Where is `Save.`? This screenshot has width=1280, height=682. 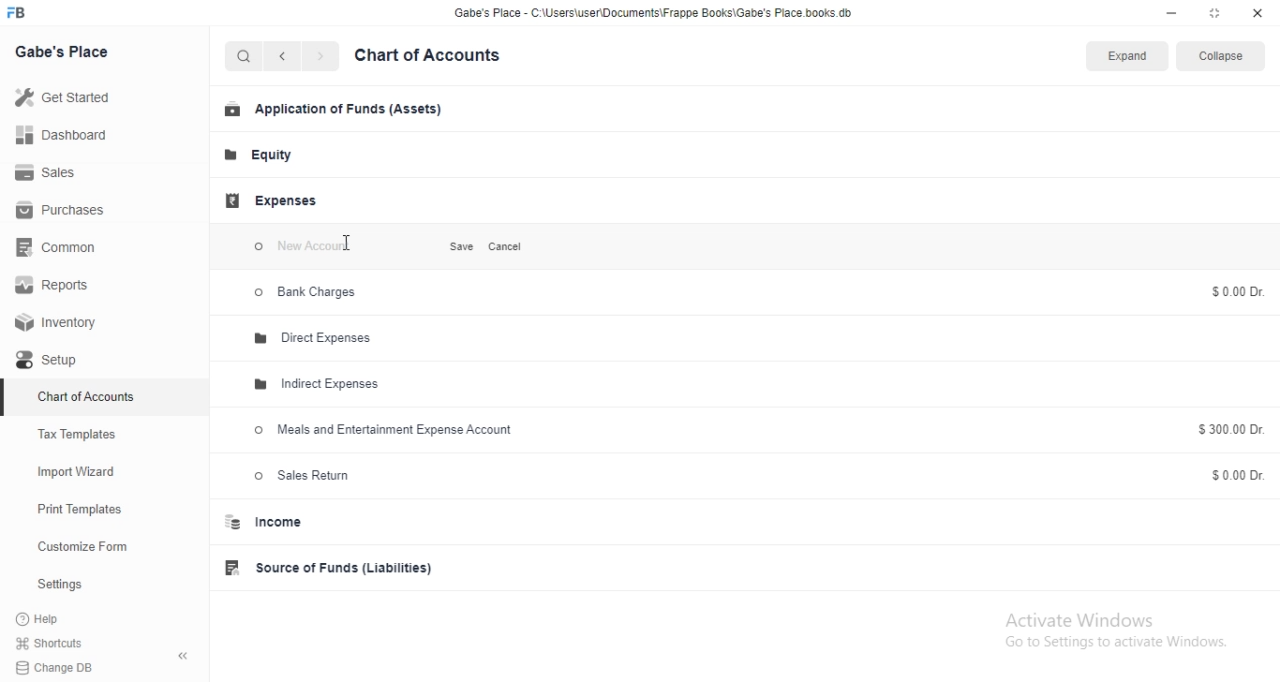 Save. is located at coordinates (454, 246).